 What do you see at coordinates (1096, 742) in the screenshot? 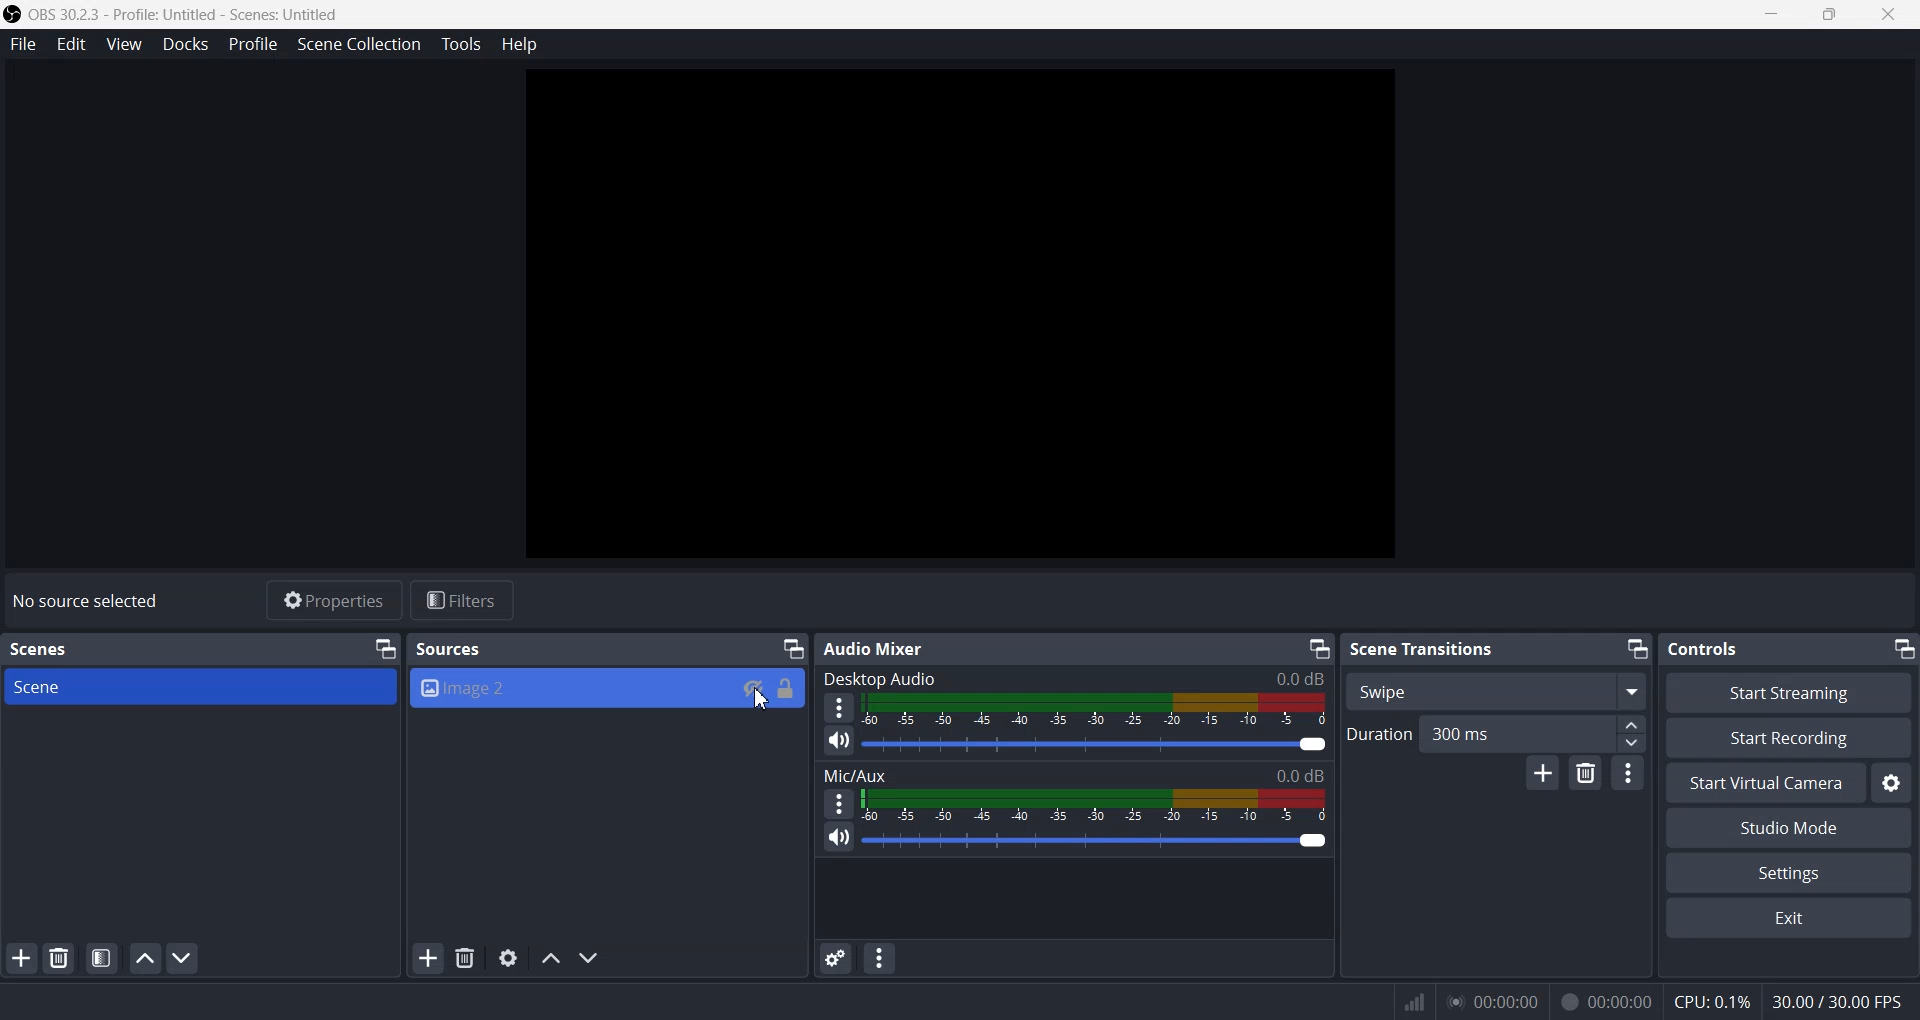
I see `Volume Adjuster` at bounding box center [1096, 742].